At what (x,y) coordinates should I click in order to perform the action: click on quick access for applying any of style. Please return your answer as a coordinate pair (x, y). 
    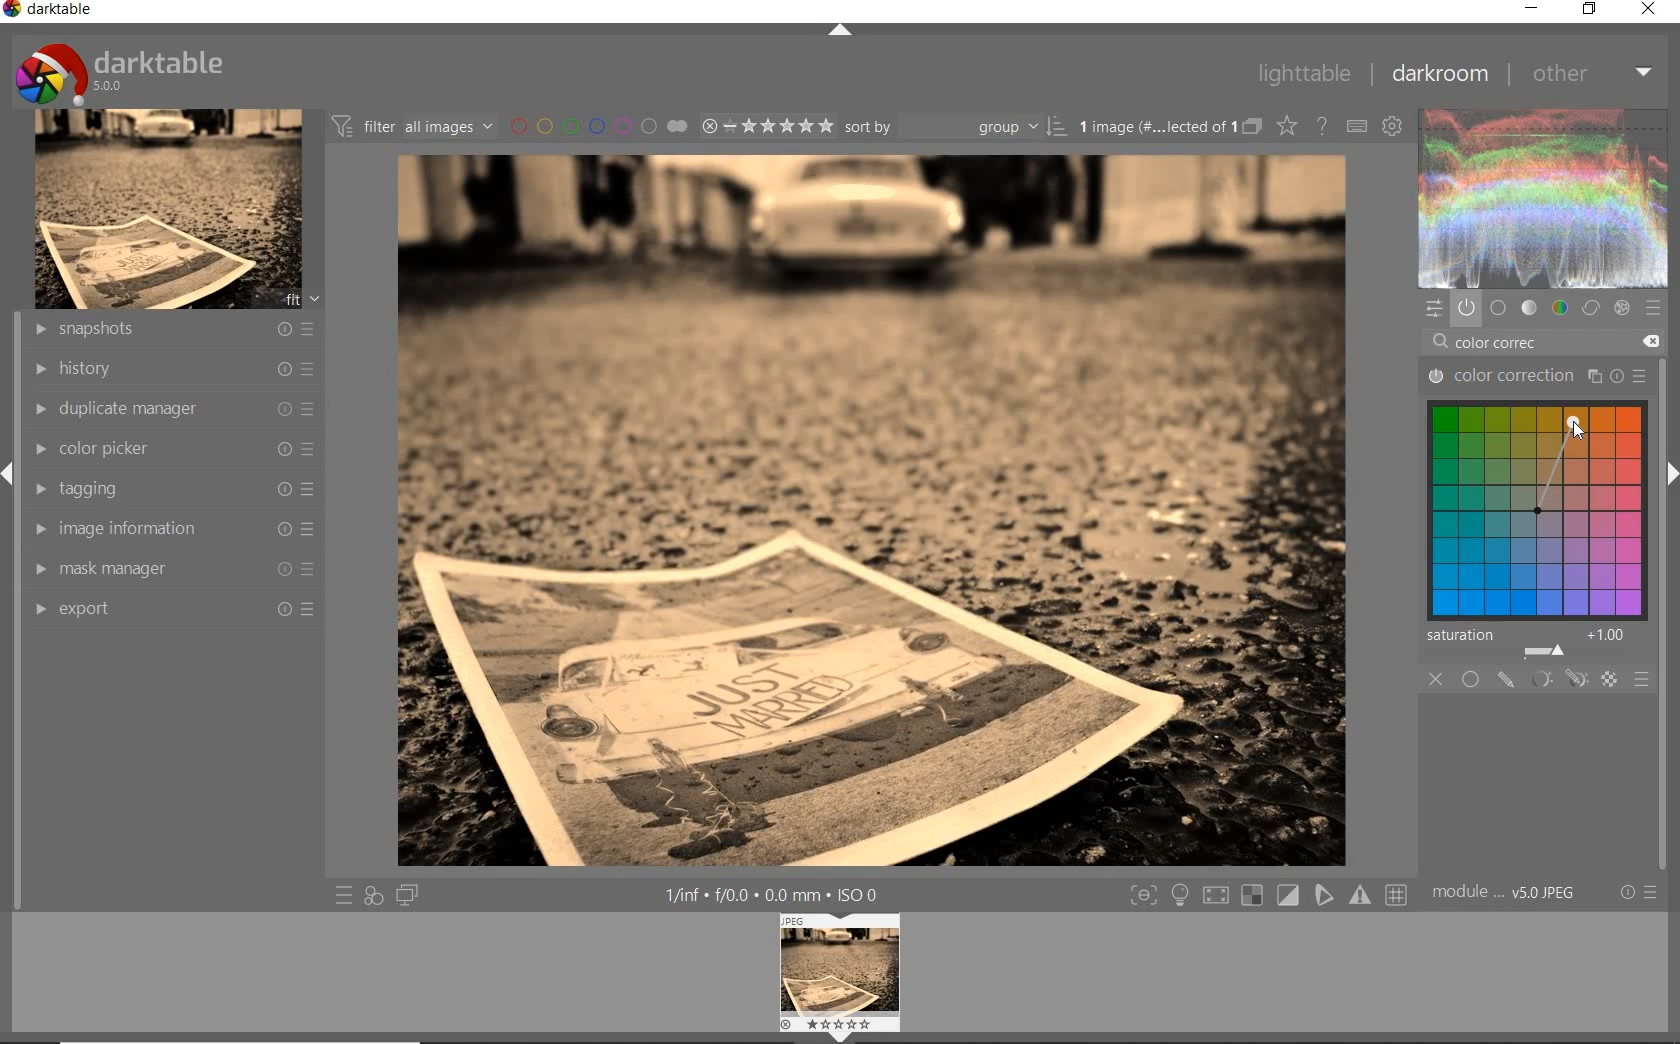
    Looking at the image, I should click on (373, 895).